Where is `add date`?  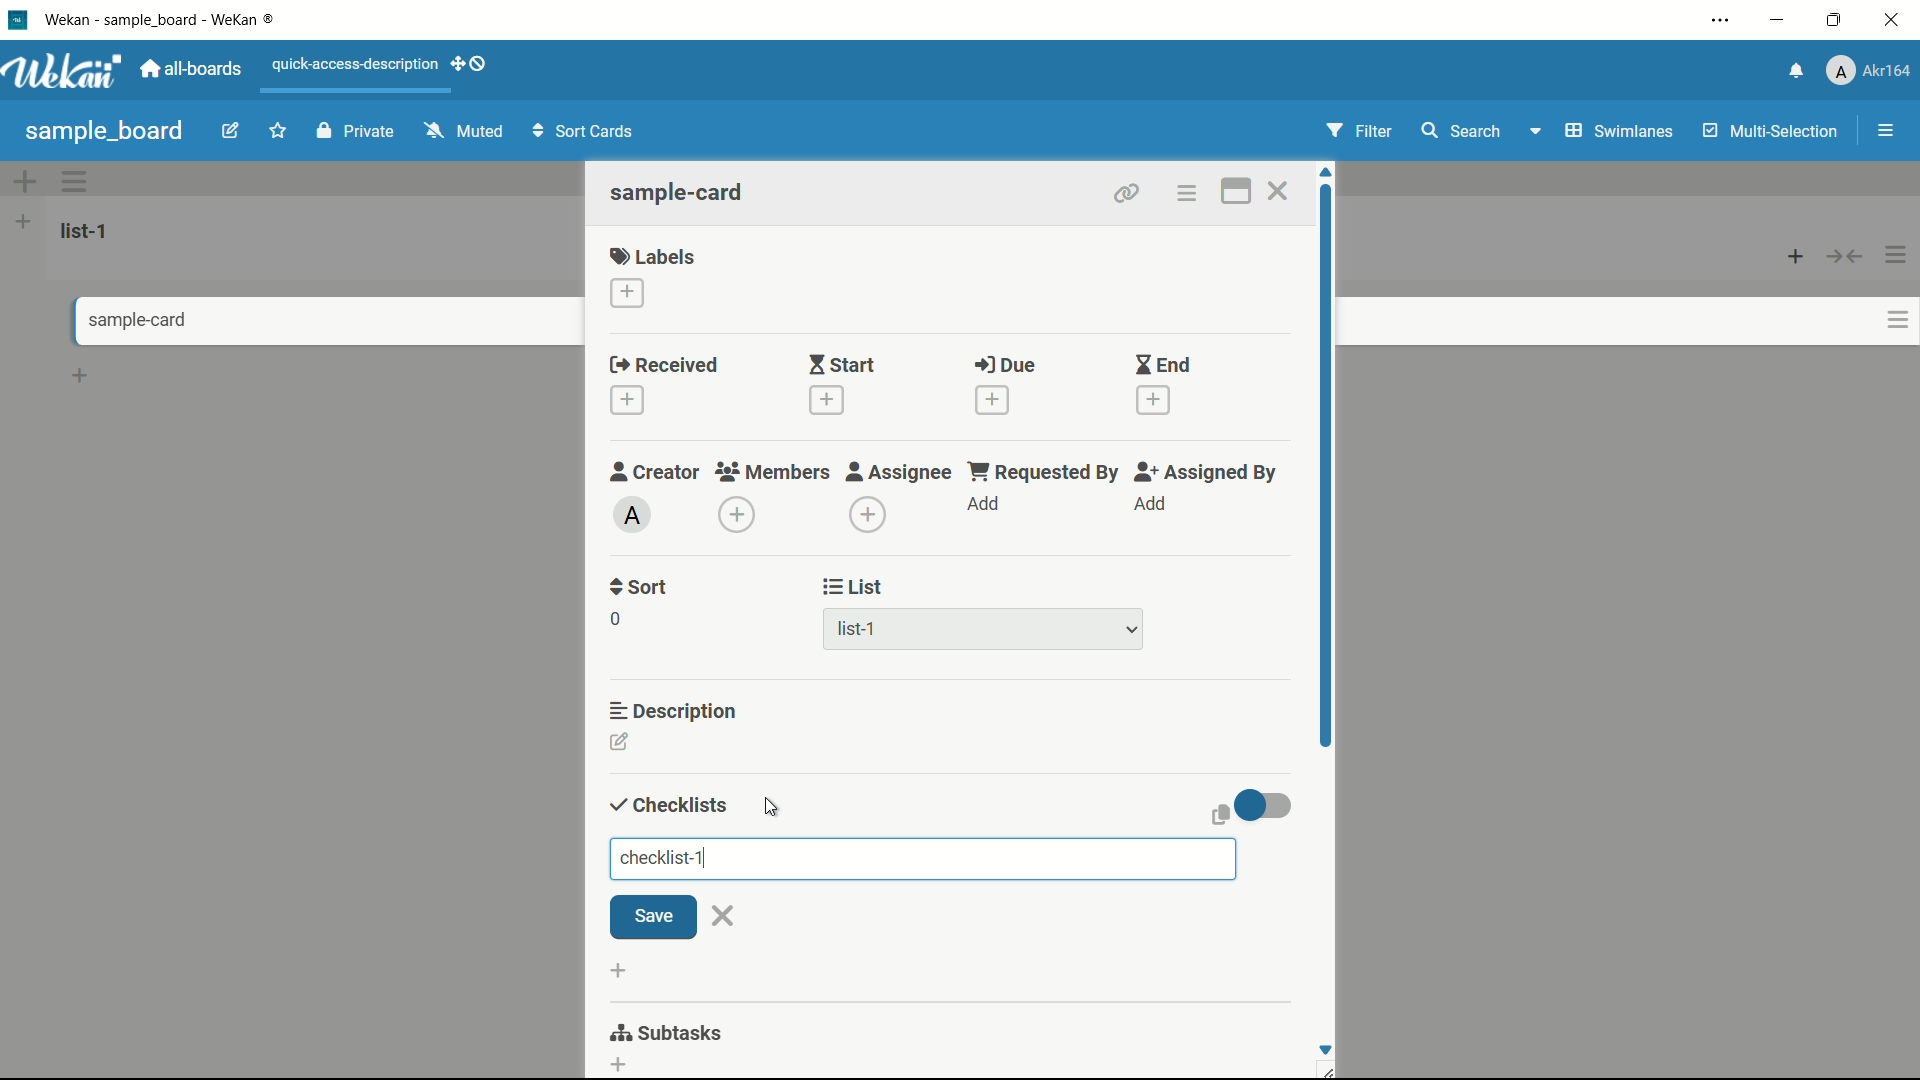
add date is located at coordinates (991, 400).